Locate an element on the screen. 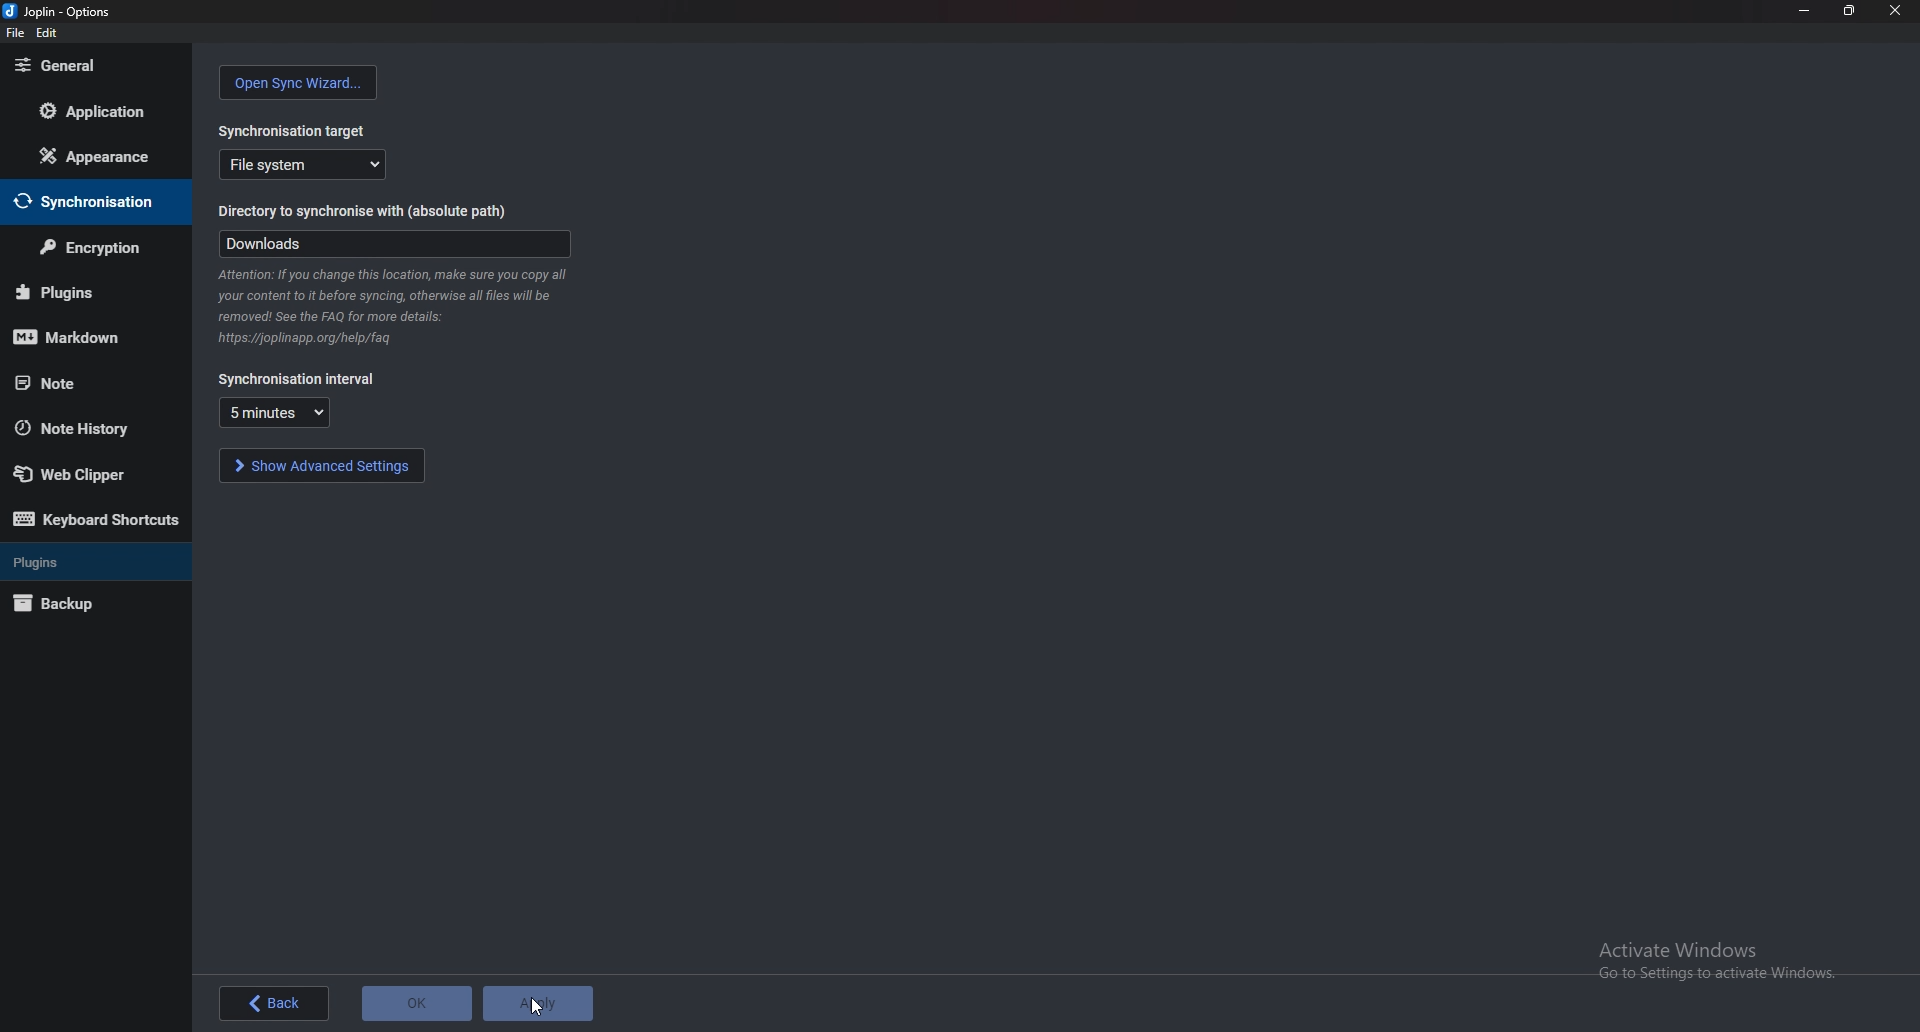 This screenshot has height=1032, width=1920. note is located at coordinates (75, 383).